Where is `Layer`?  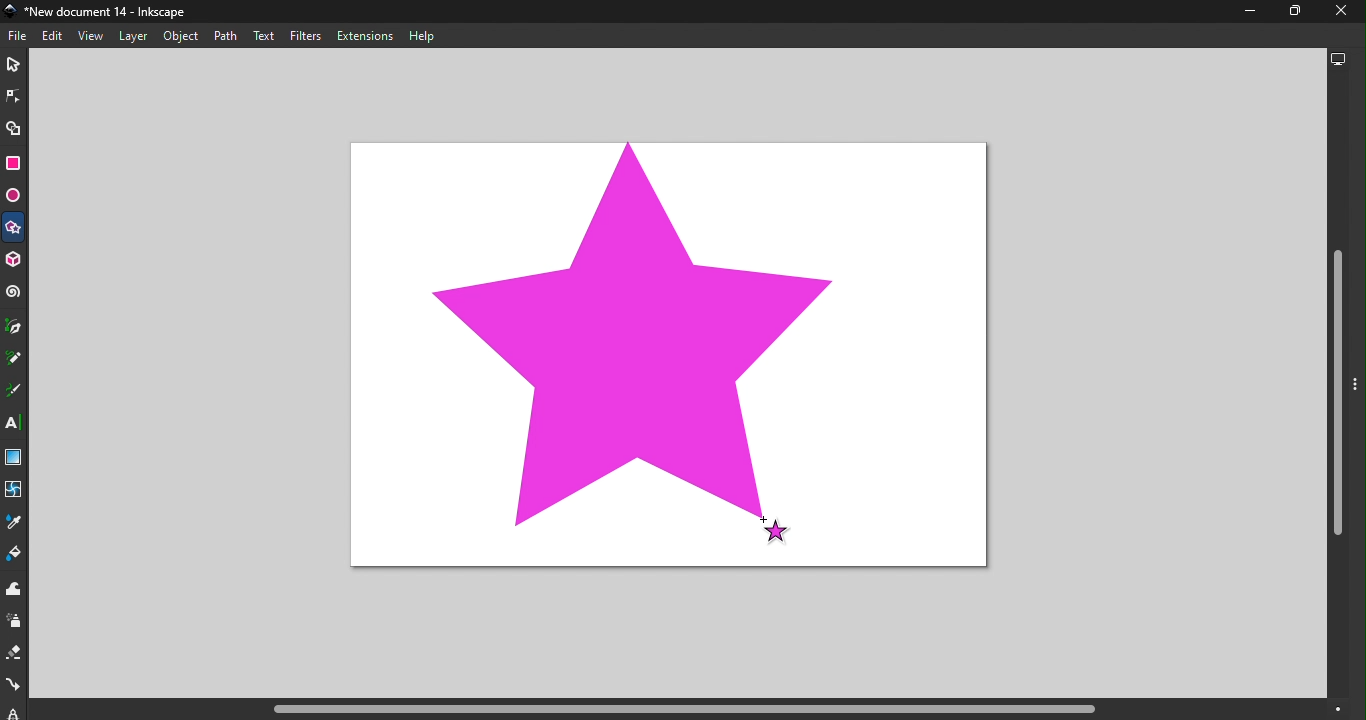 Layer is located at coordinates (129, 36).